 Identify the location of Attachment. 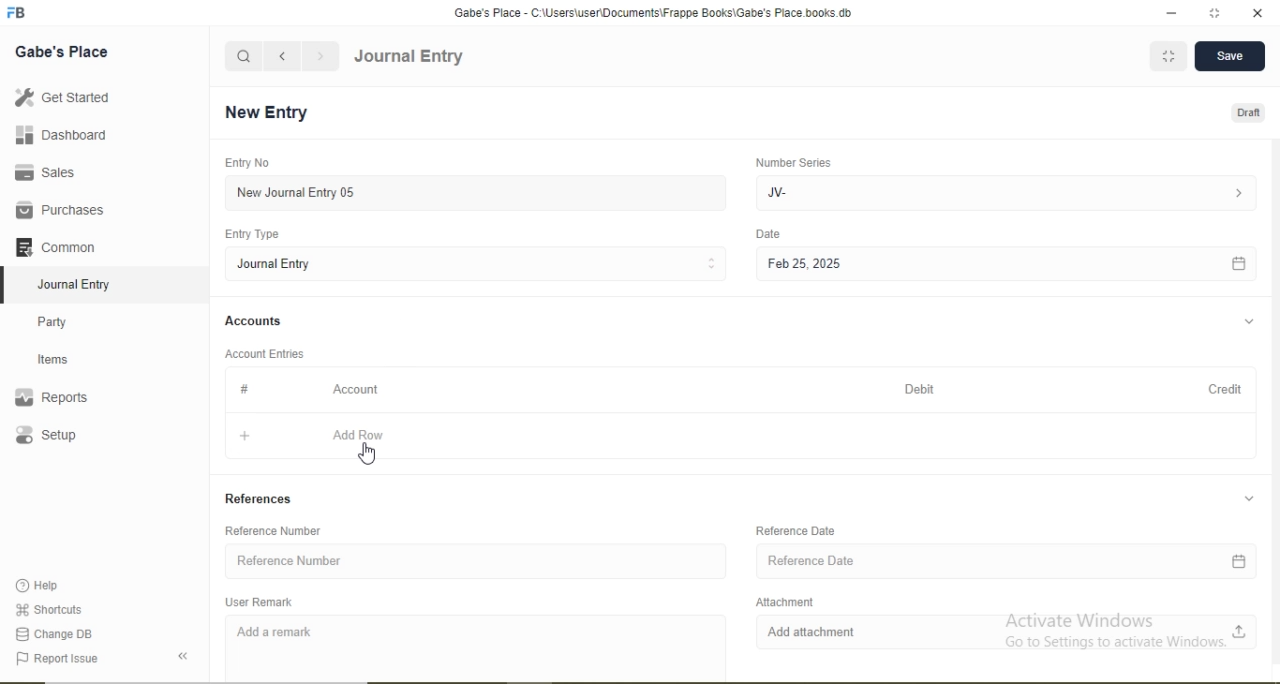
(781, 600).